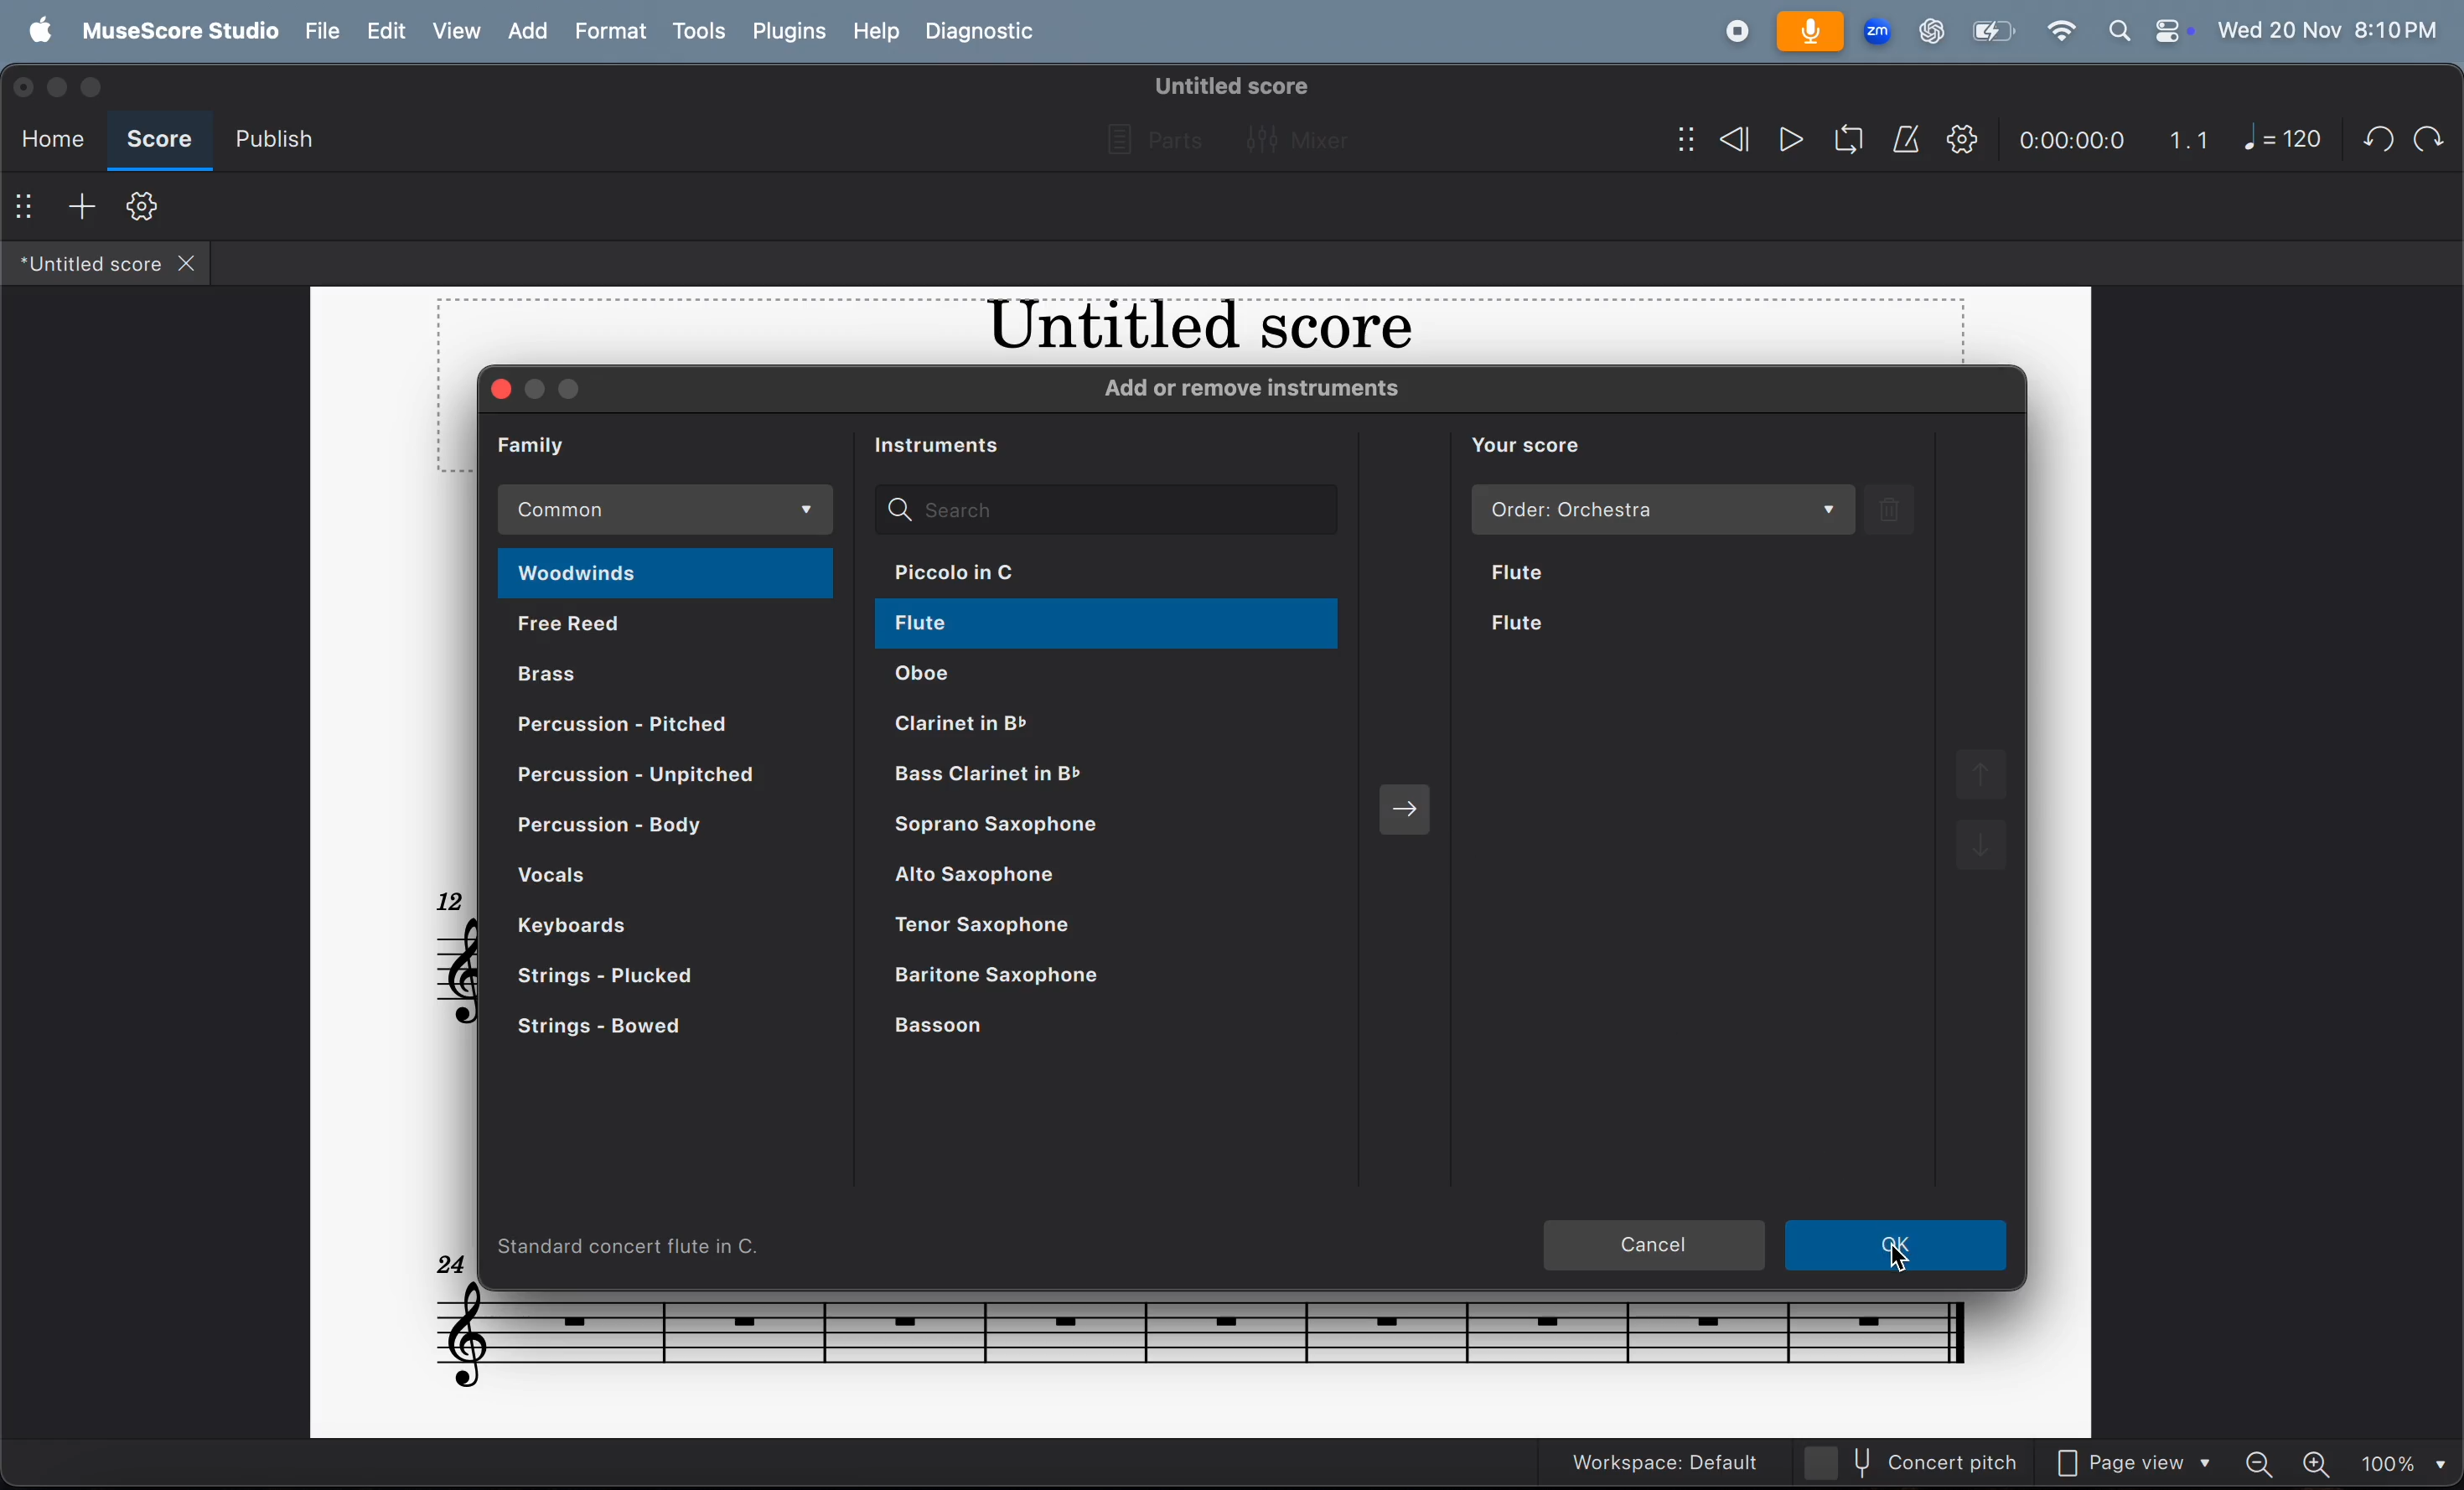 Image resolution: width=2464 pixels, height=1490 pixels. I want to click on wifi, so click(2060, 30).